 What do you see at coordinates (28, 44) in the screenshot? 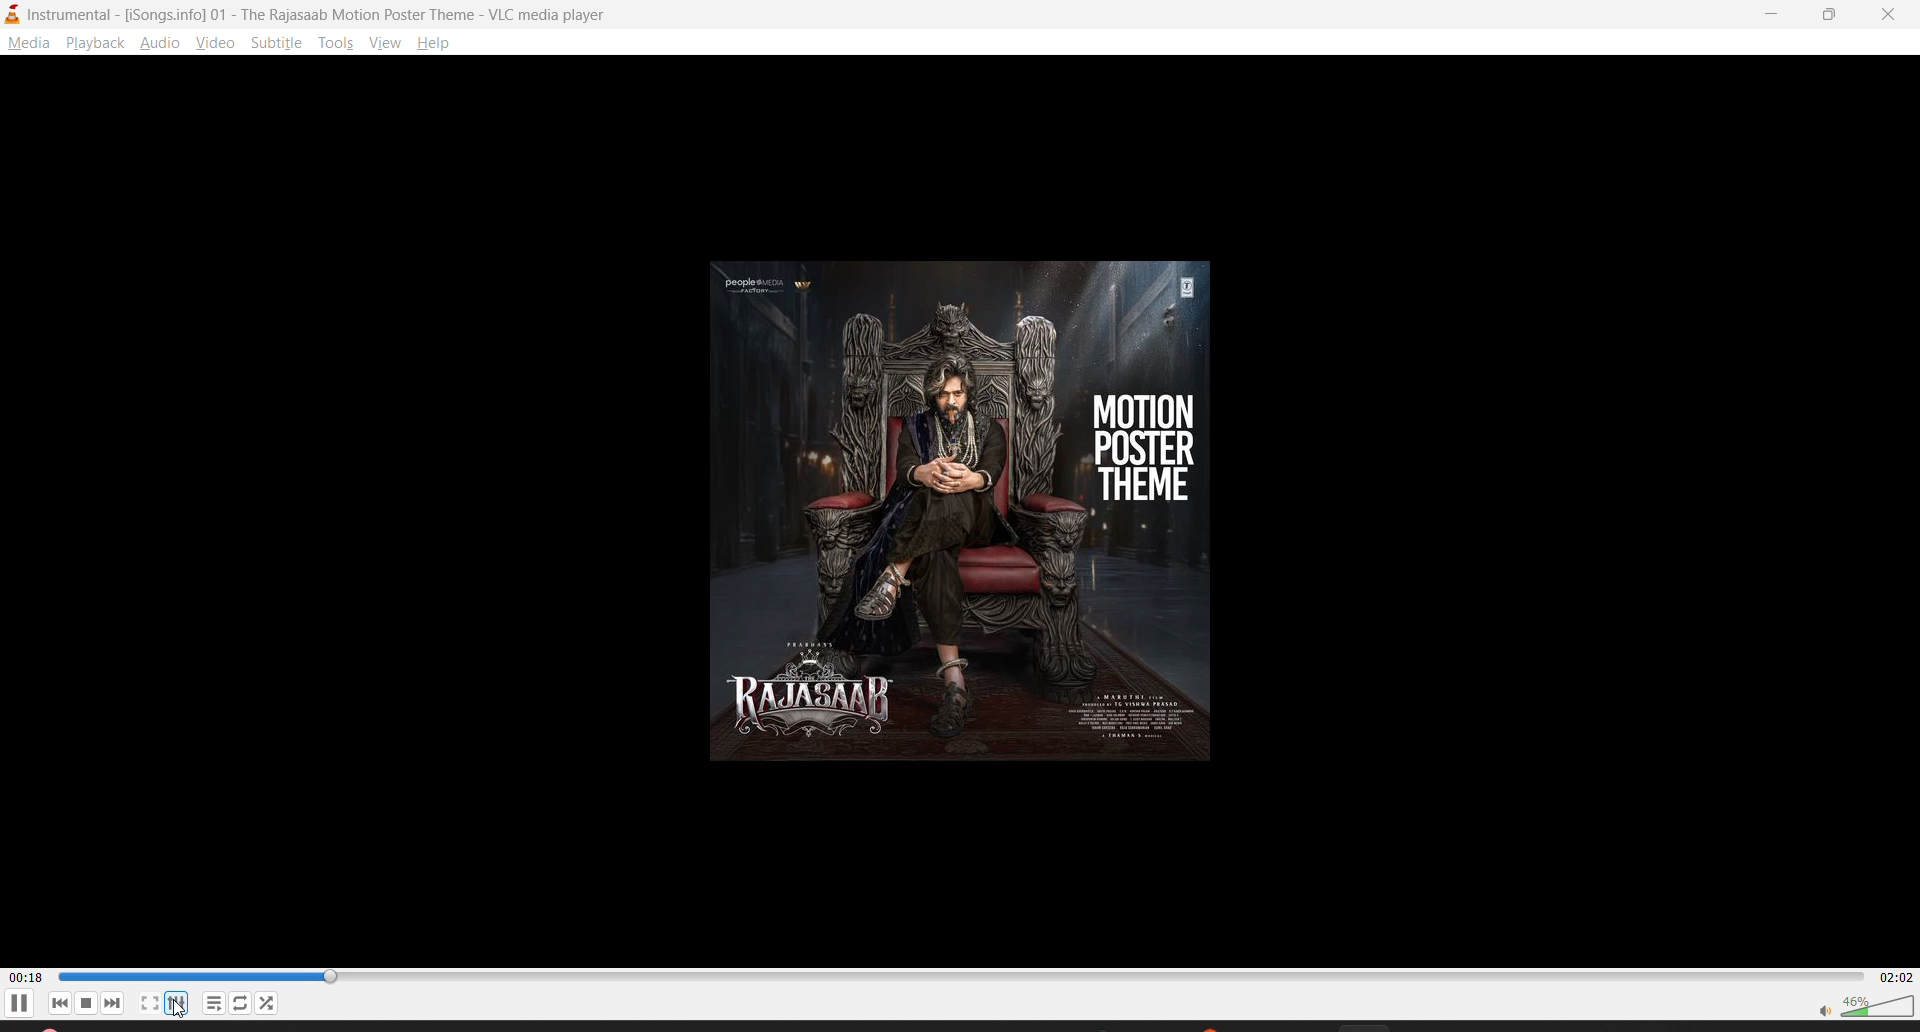
I see `media` at bounding box center [28, 44].